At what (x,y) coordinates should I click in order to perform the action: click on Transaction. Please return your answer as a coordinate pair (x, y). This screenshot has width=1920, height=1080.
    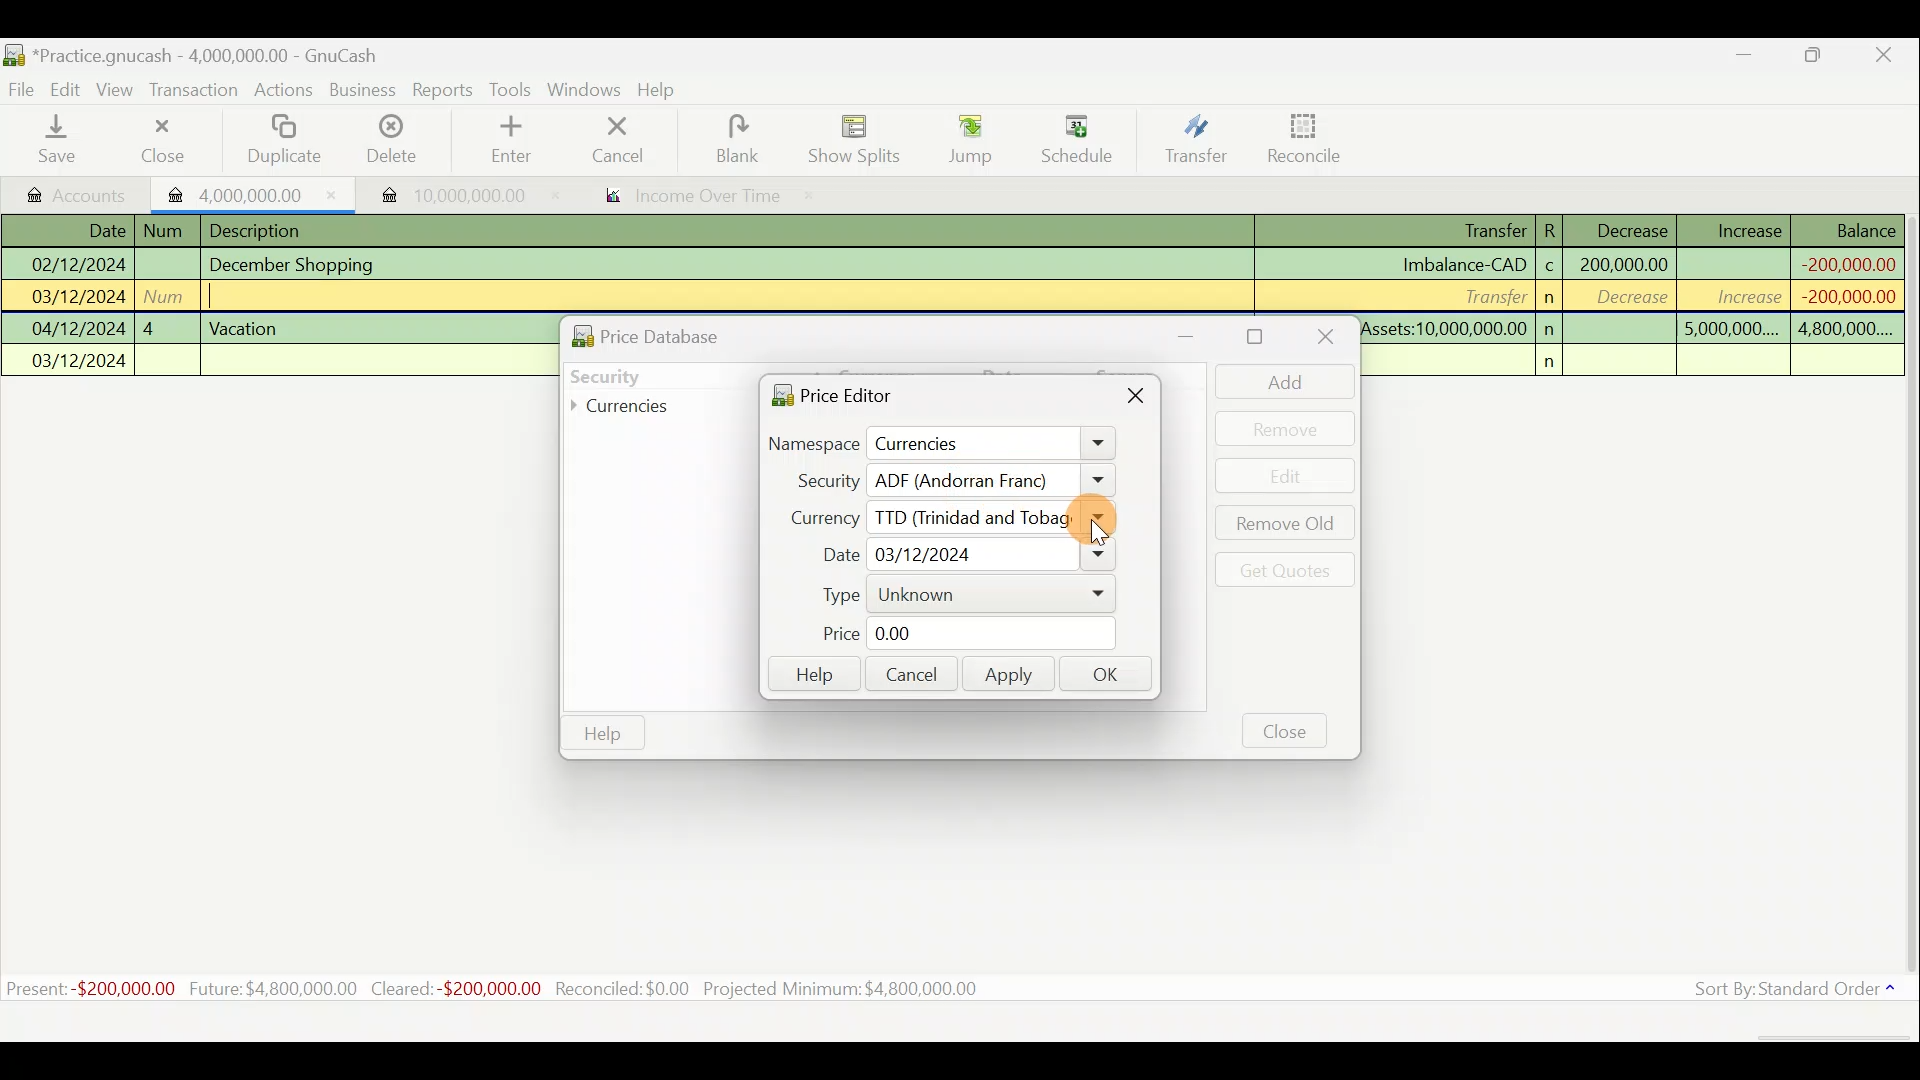
    Looking at the image, I should click on (199, 92).